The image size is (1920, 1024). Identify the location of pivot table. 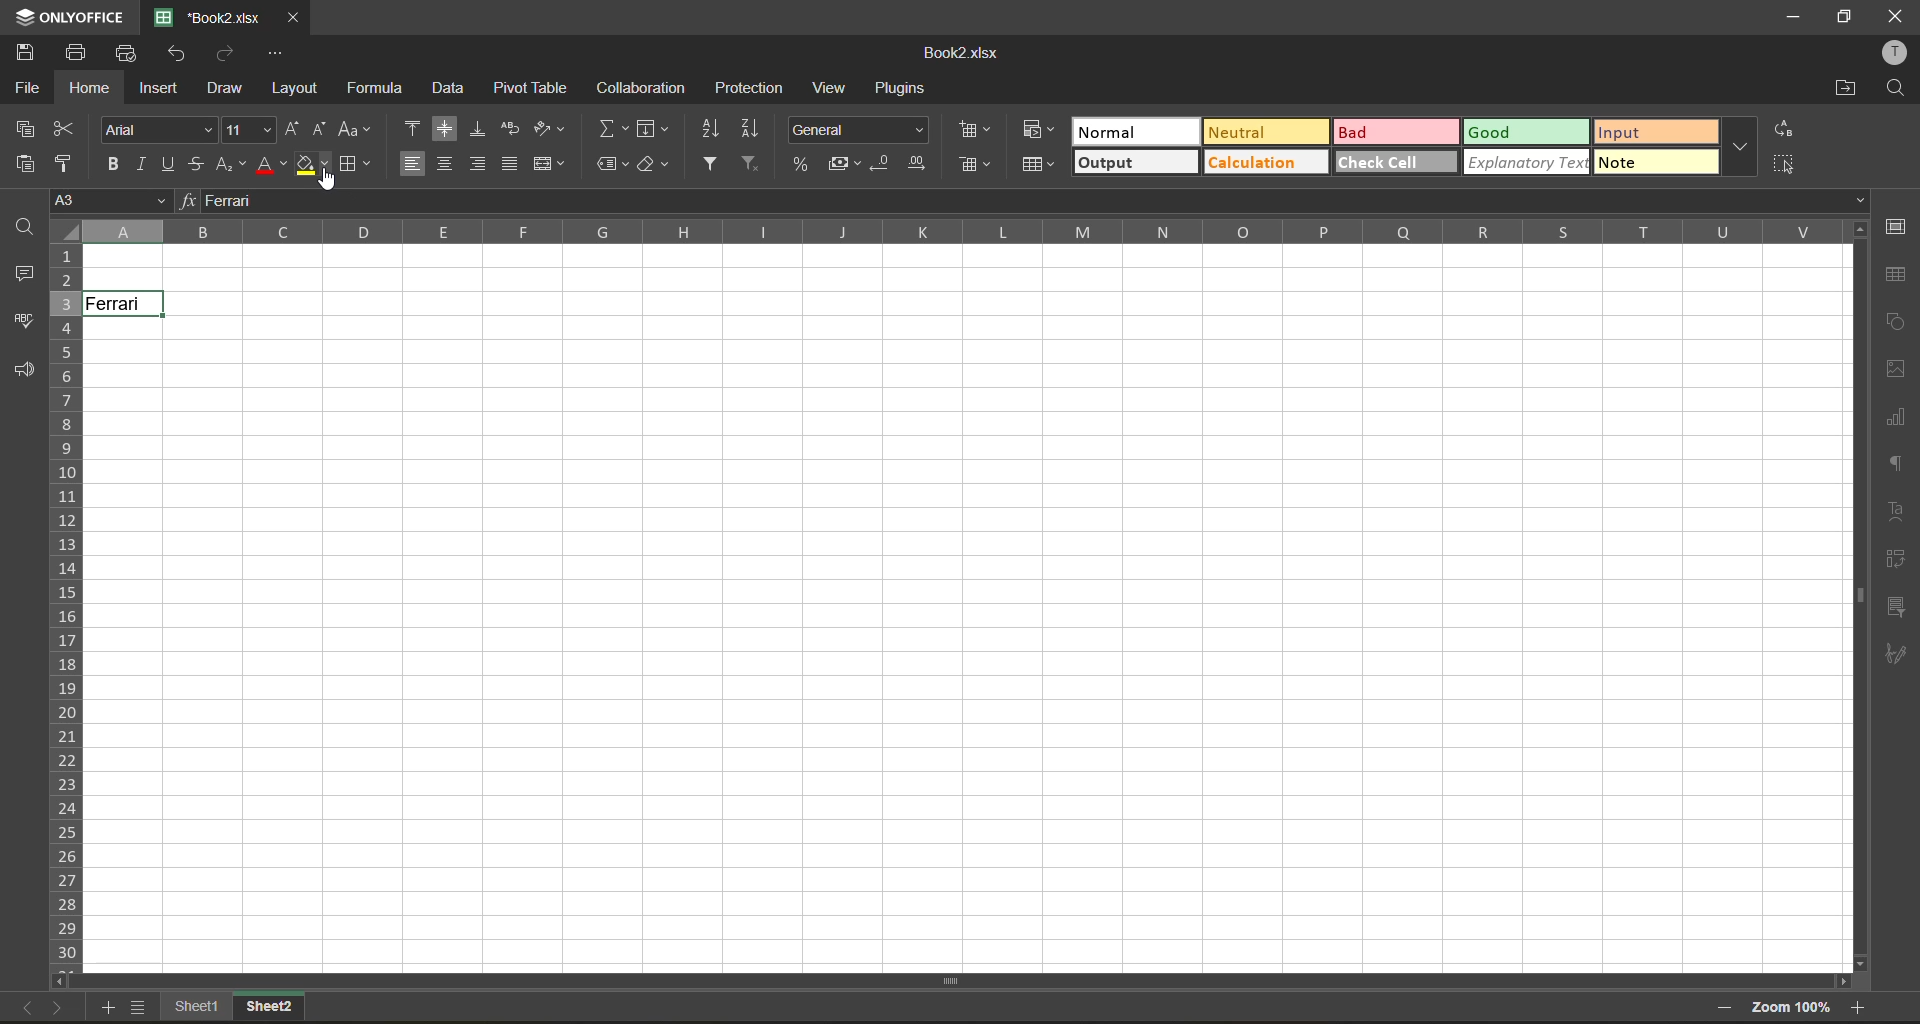
(1898, 562).